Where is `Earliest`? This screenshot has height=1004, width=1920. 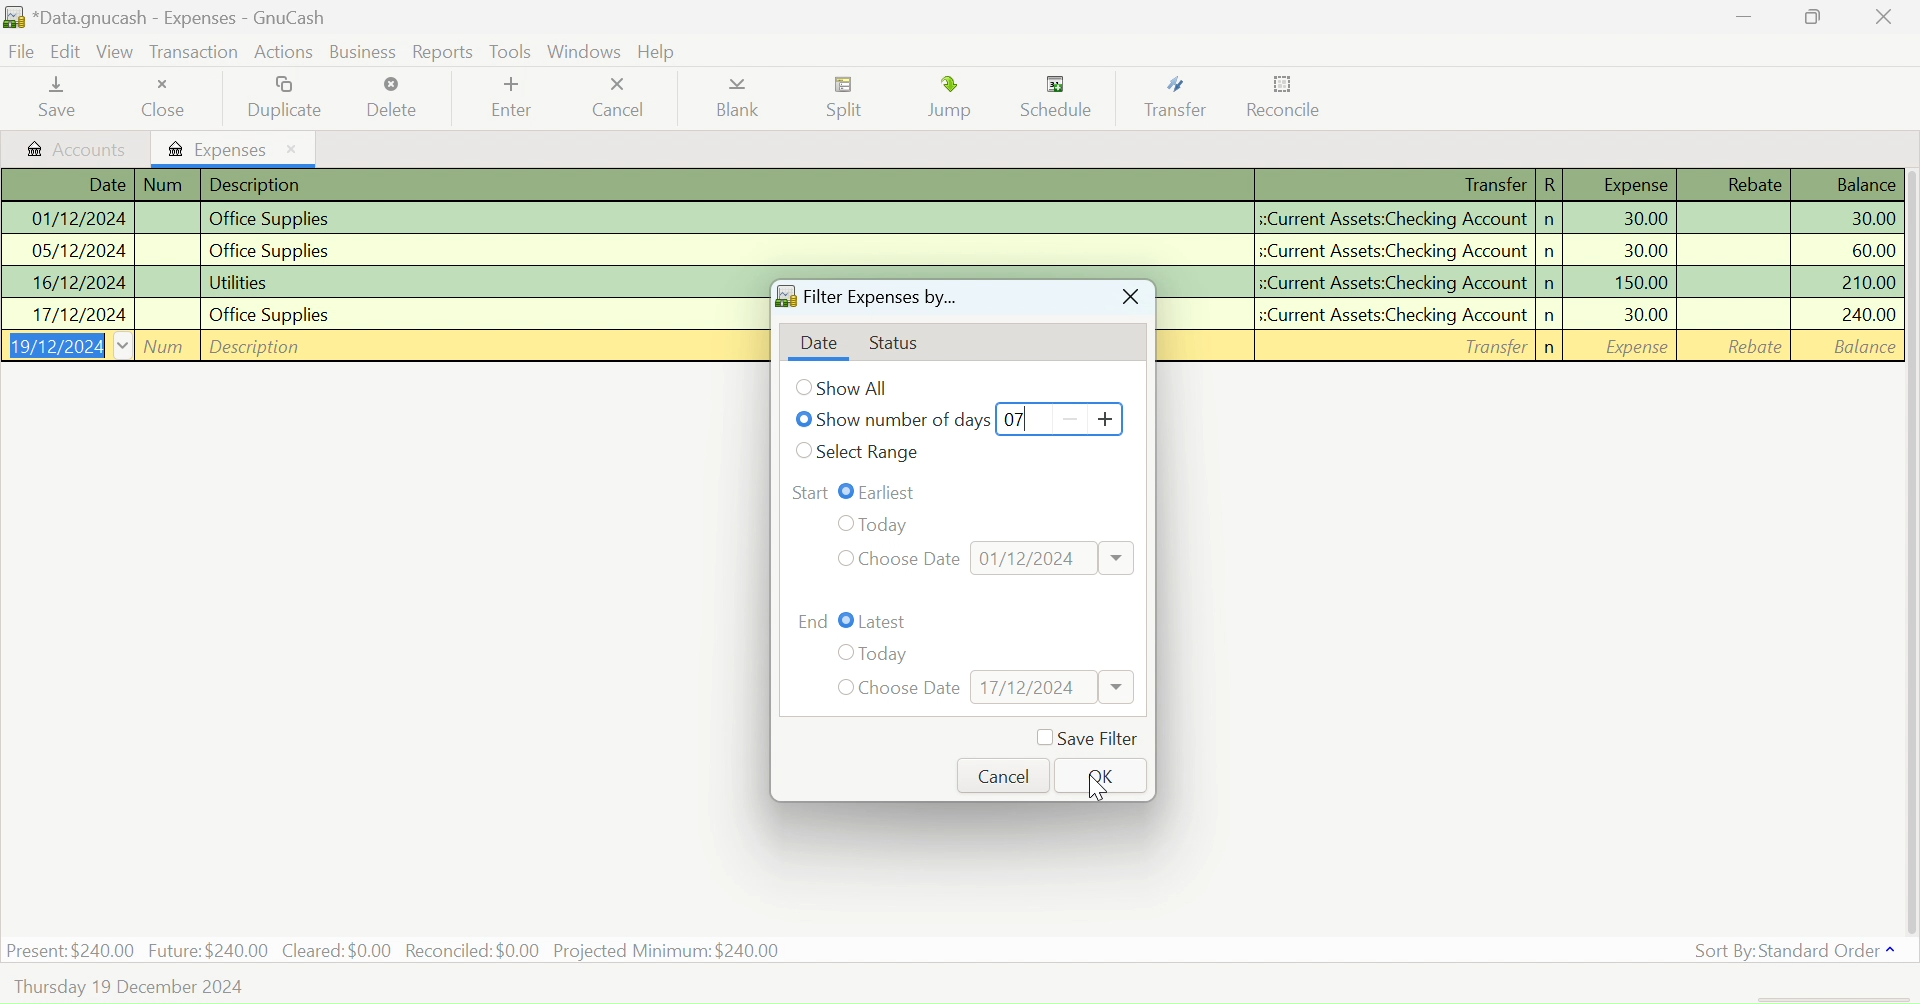 Earliest is located at coordinates (895, 491).